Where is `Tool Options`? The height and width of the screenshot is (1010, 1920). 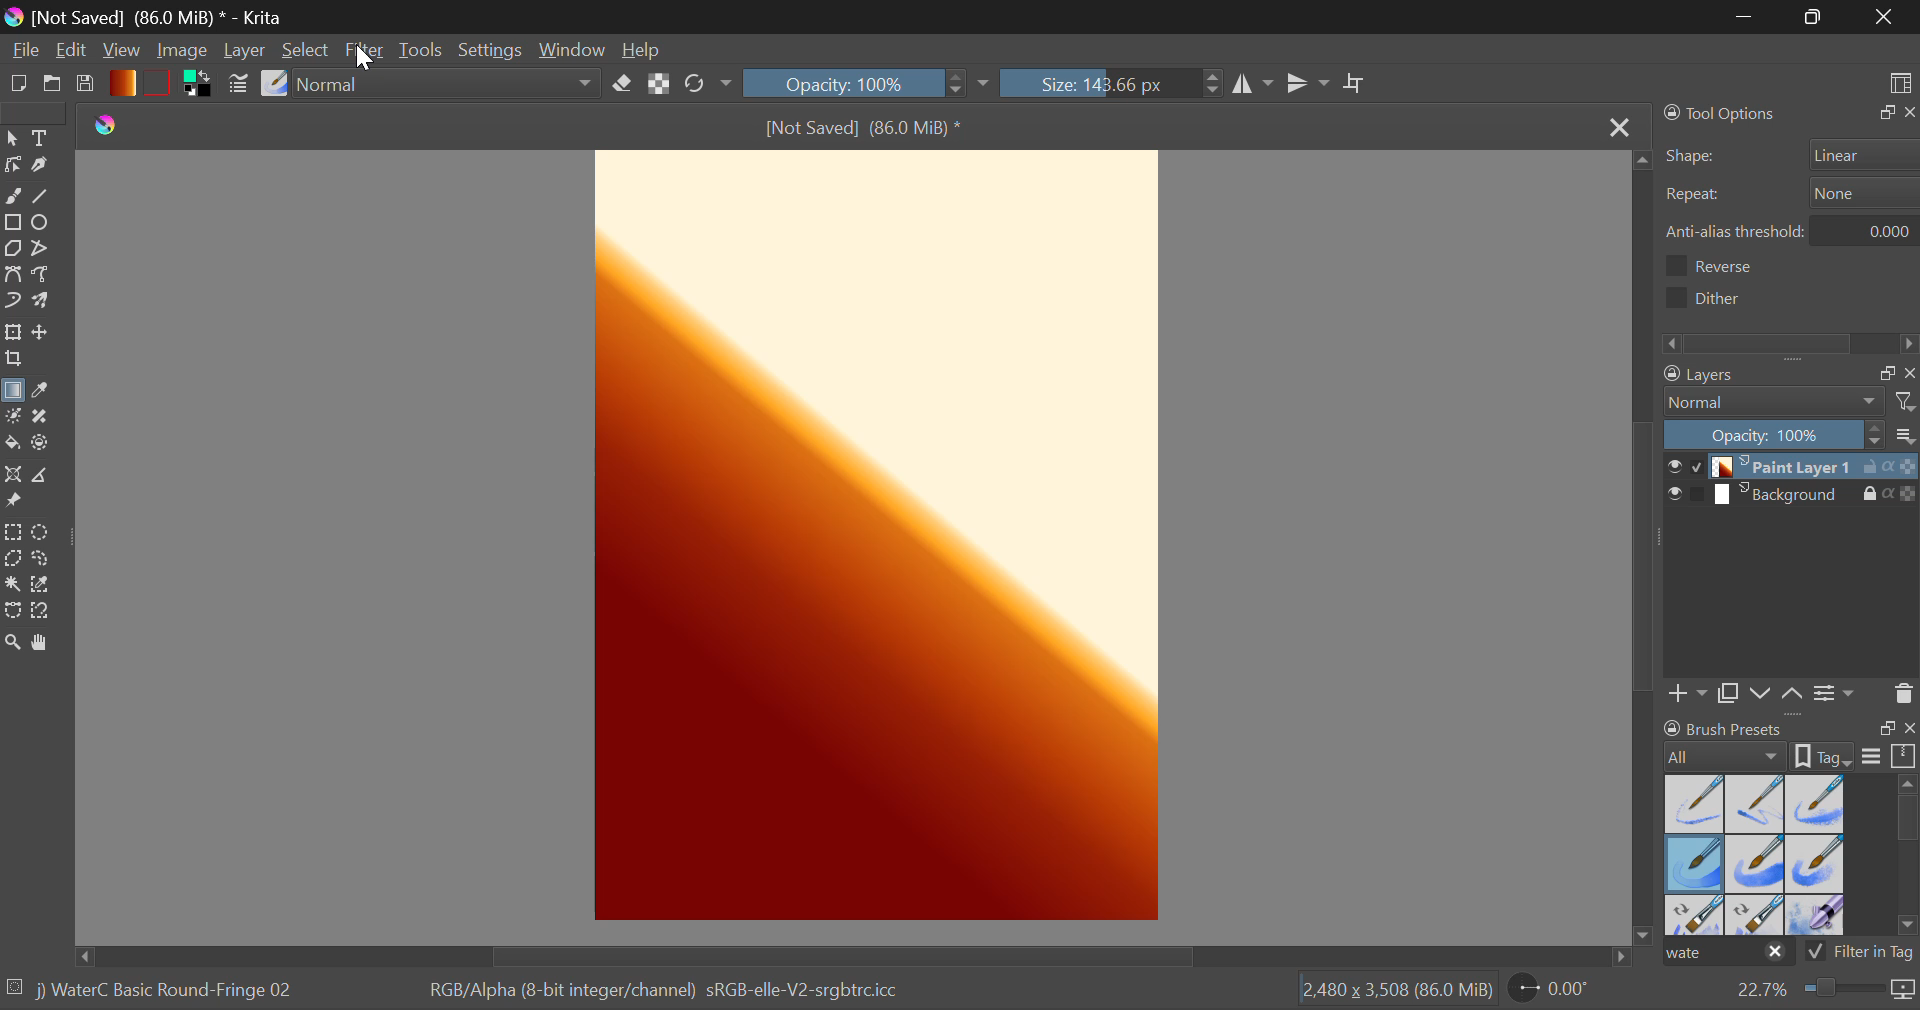 Tool Options is located at coordinates (1722, 113).